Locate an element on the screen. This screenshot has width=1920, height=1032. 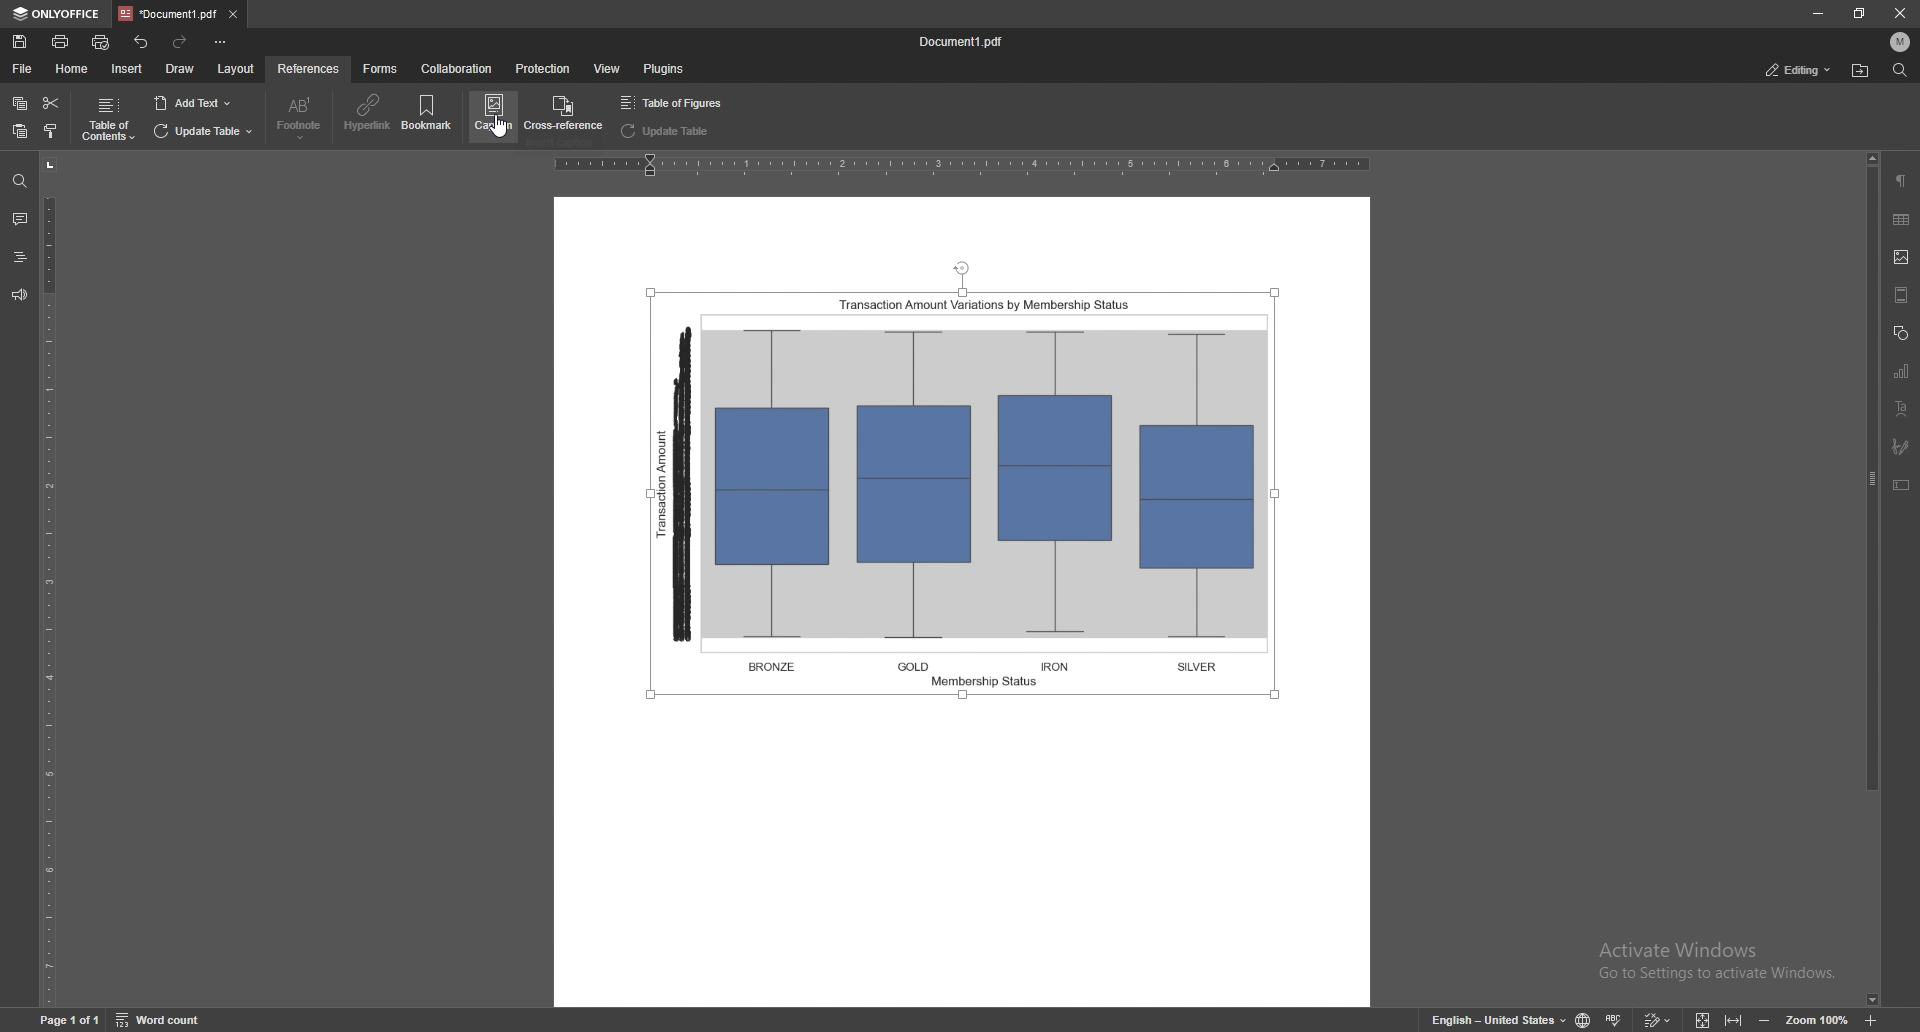
customize toolbar is located at coordinates (219, 42).